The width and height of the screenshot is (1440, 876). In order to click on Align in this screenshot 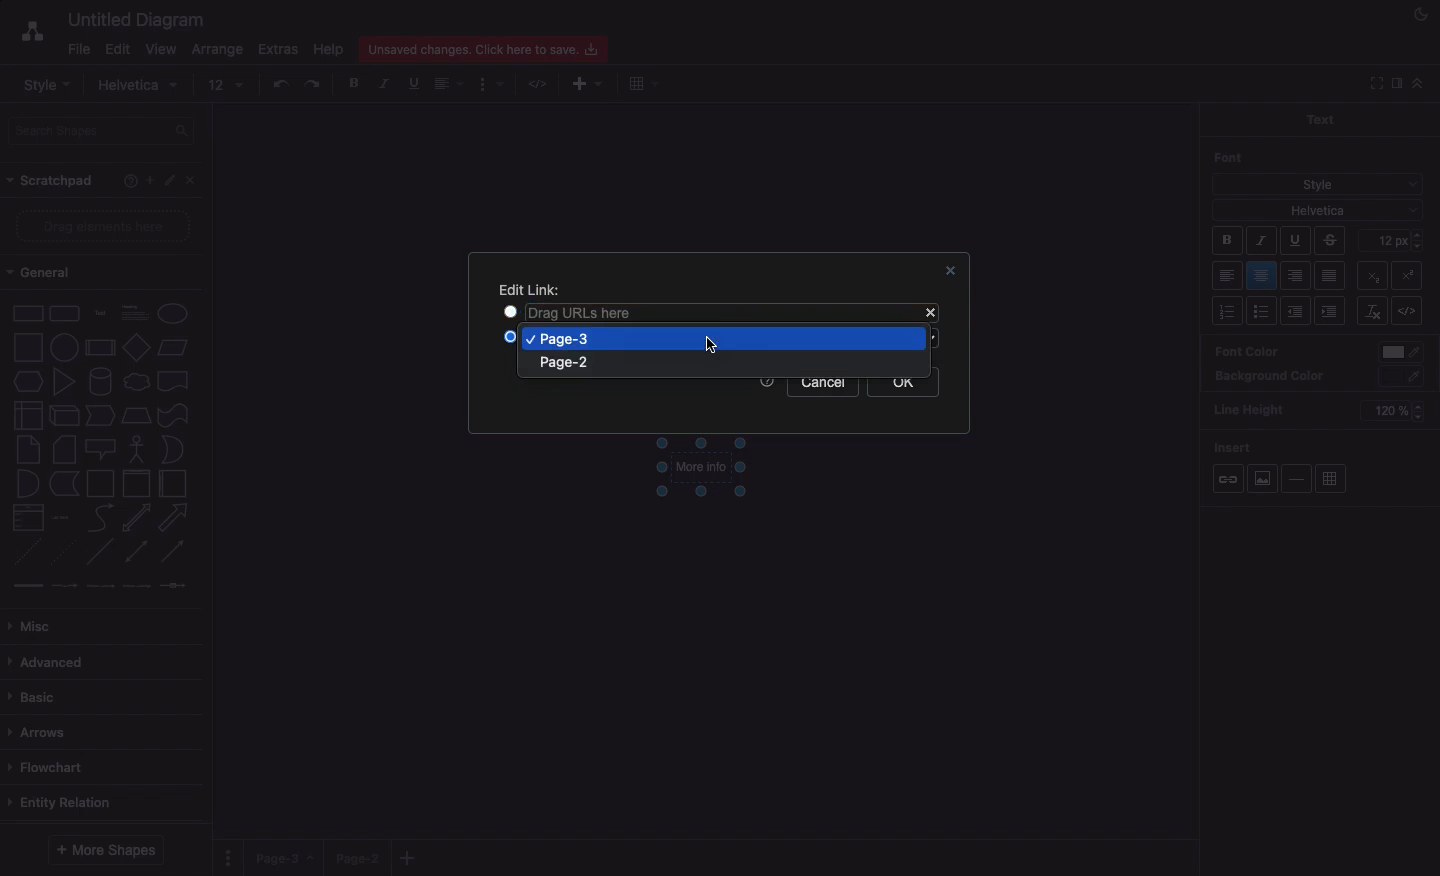, I will do `click(451, 86)`.